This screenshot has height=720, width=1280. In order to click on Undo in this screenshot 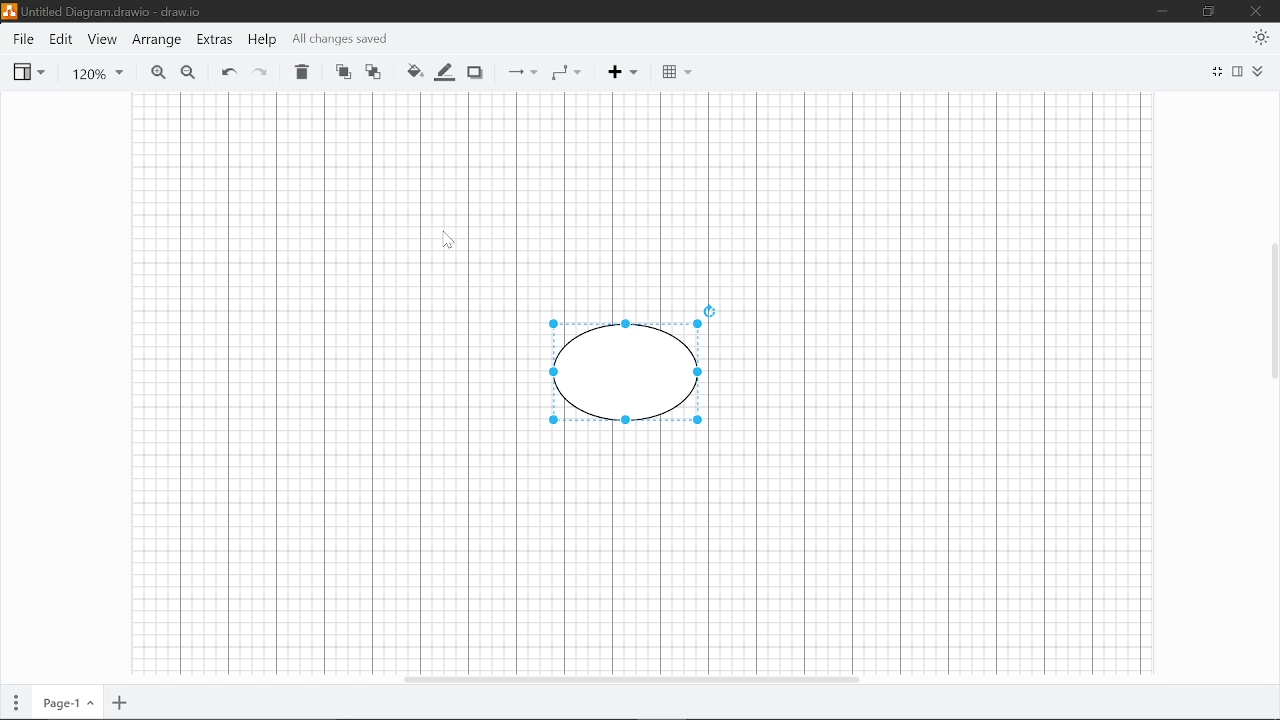, I will do `click(224, 71)`.